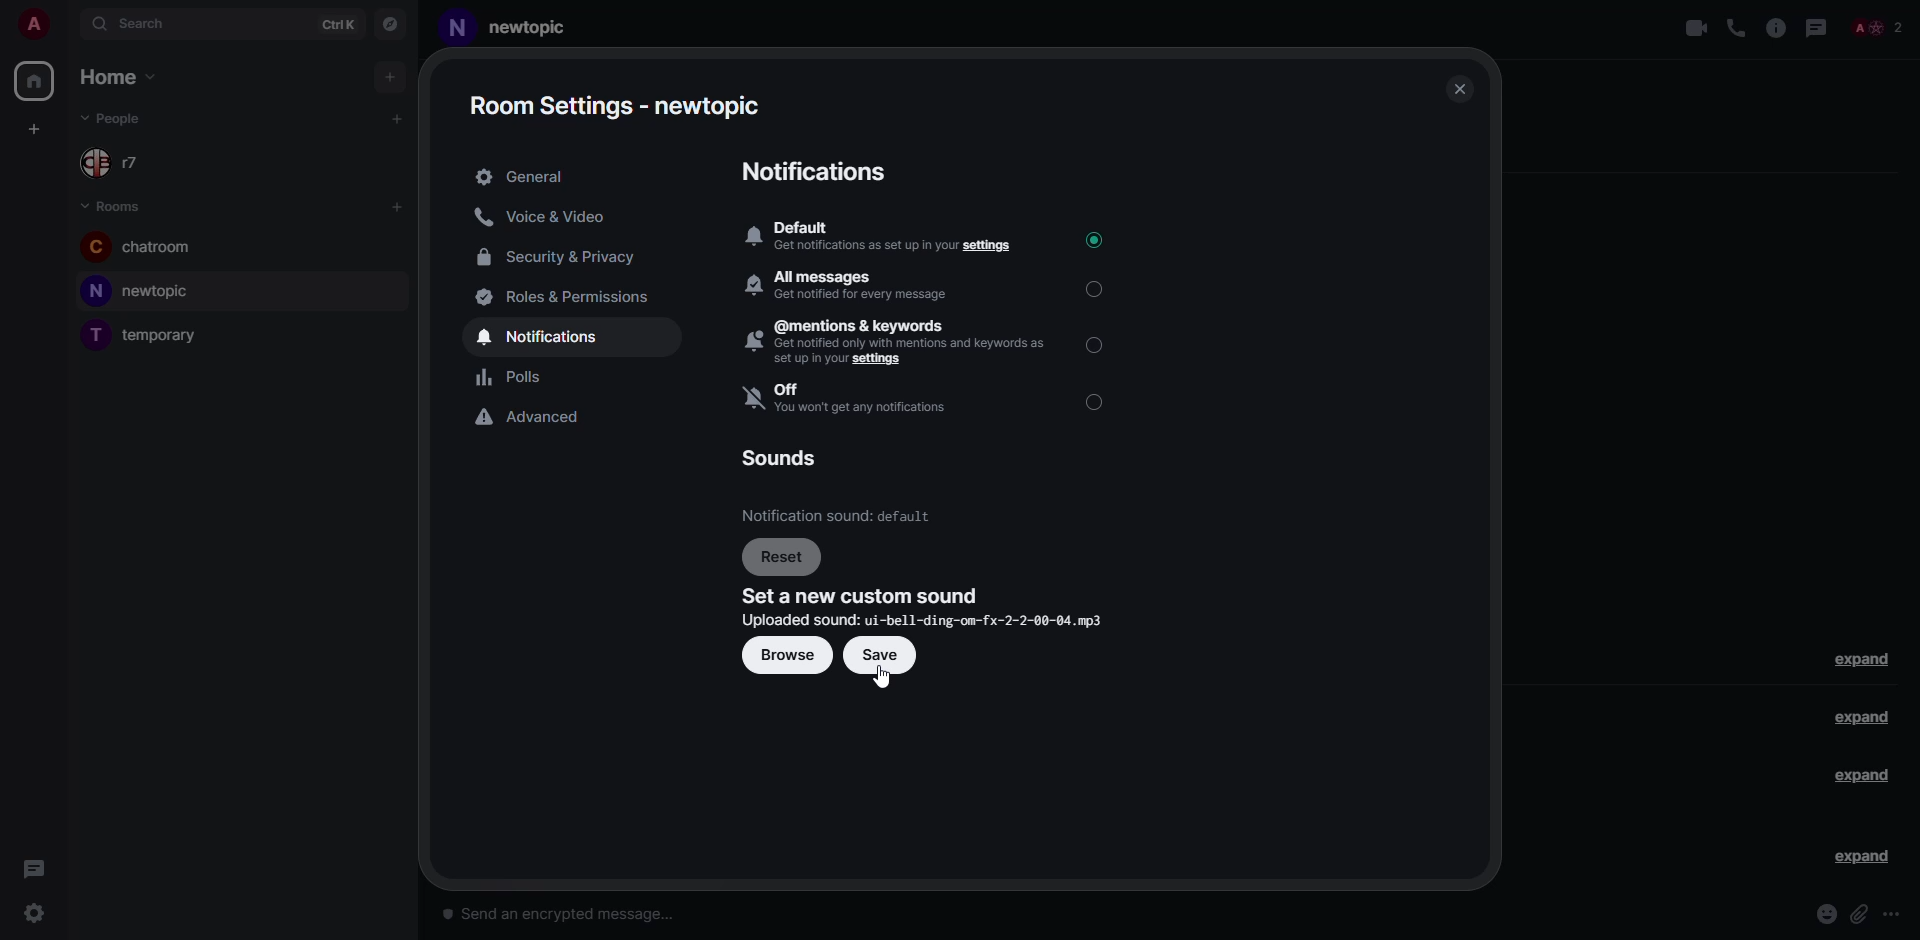  I want to click on reset, so click(782, 558).